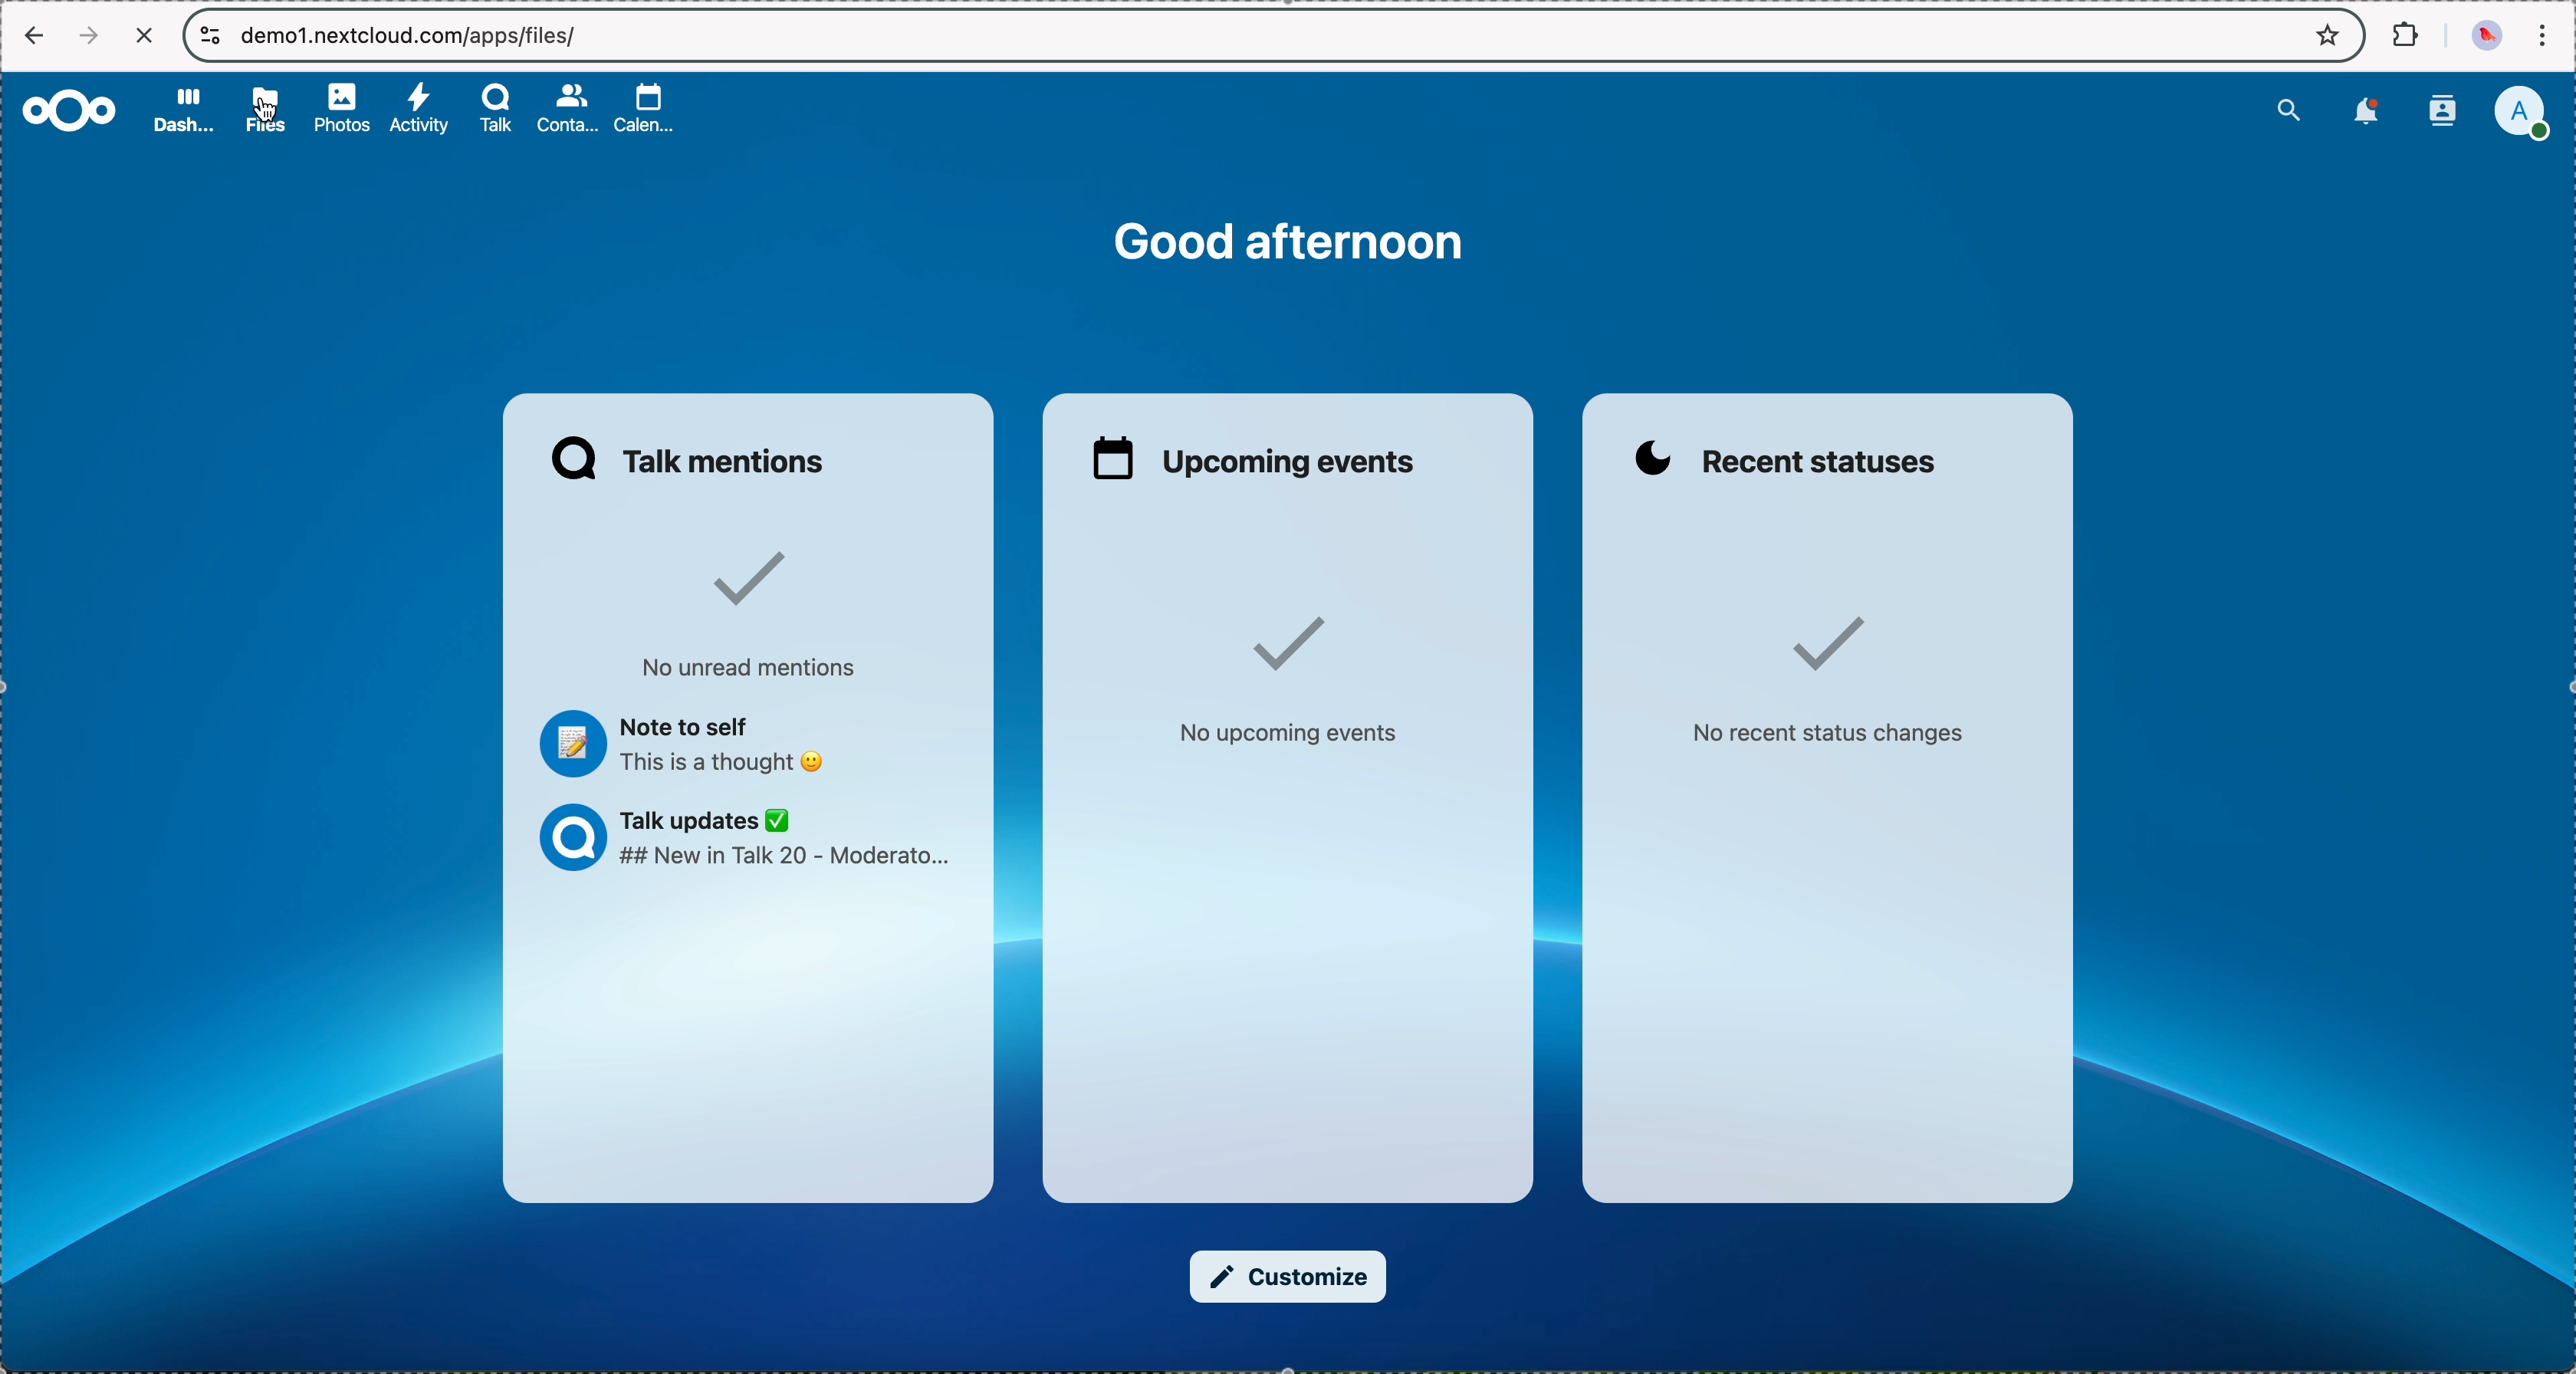  Describe the element at coordinates (211, 36) in the screenshot. I see `controls` at that location.